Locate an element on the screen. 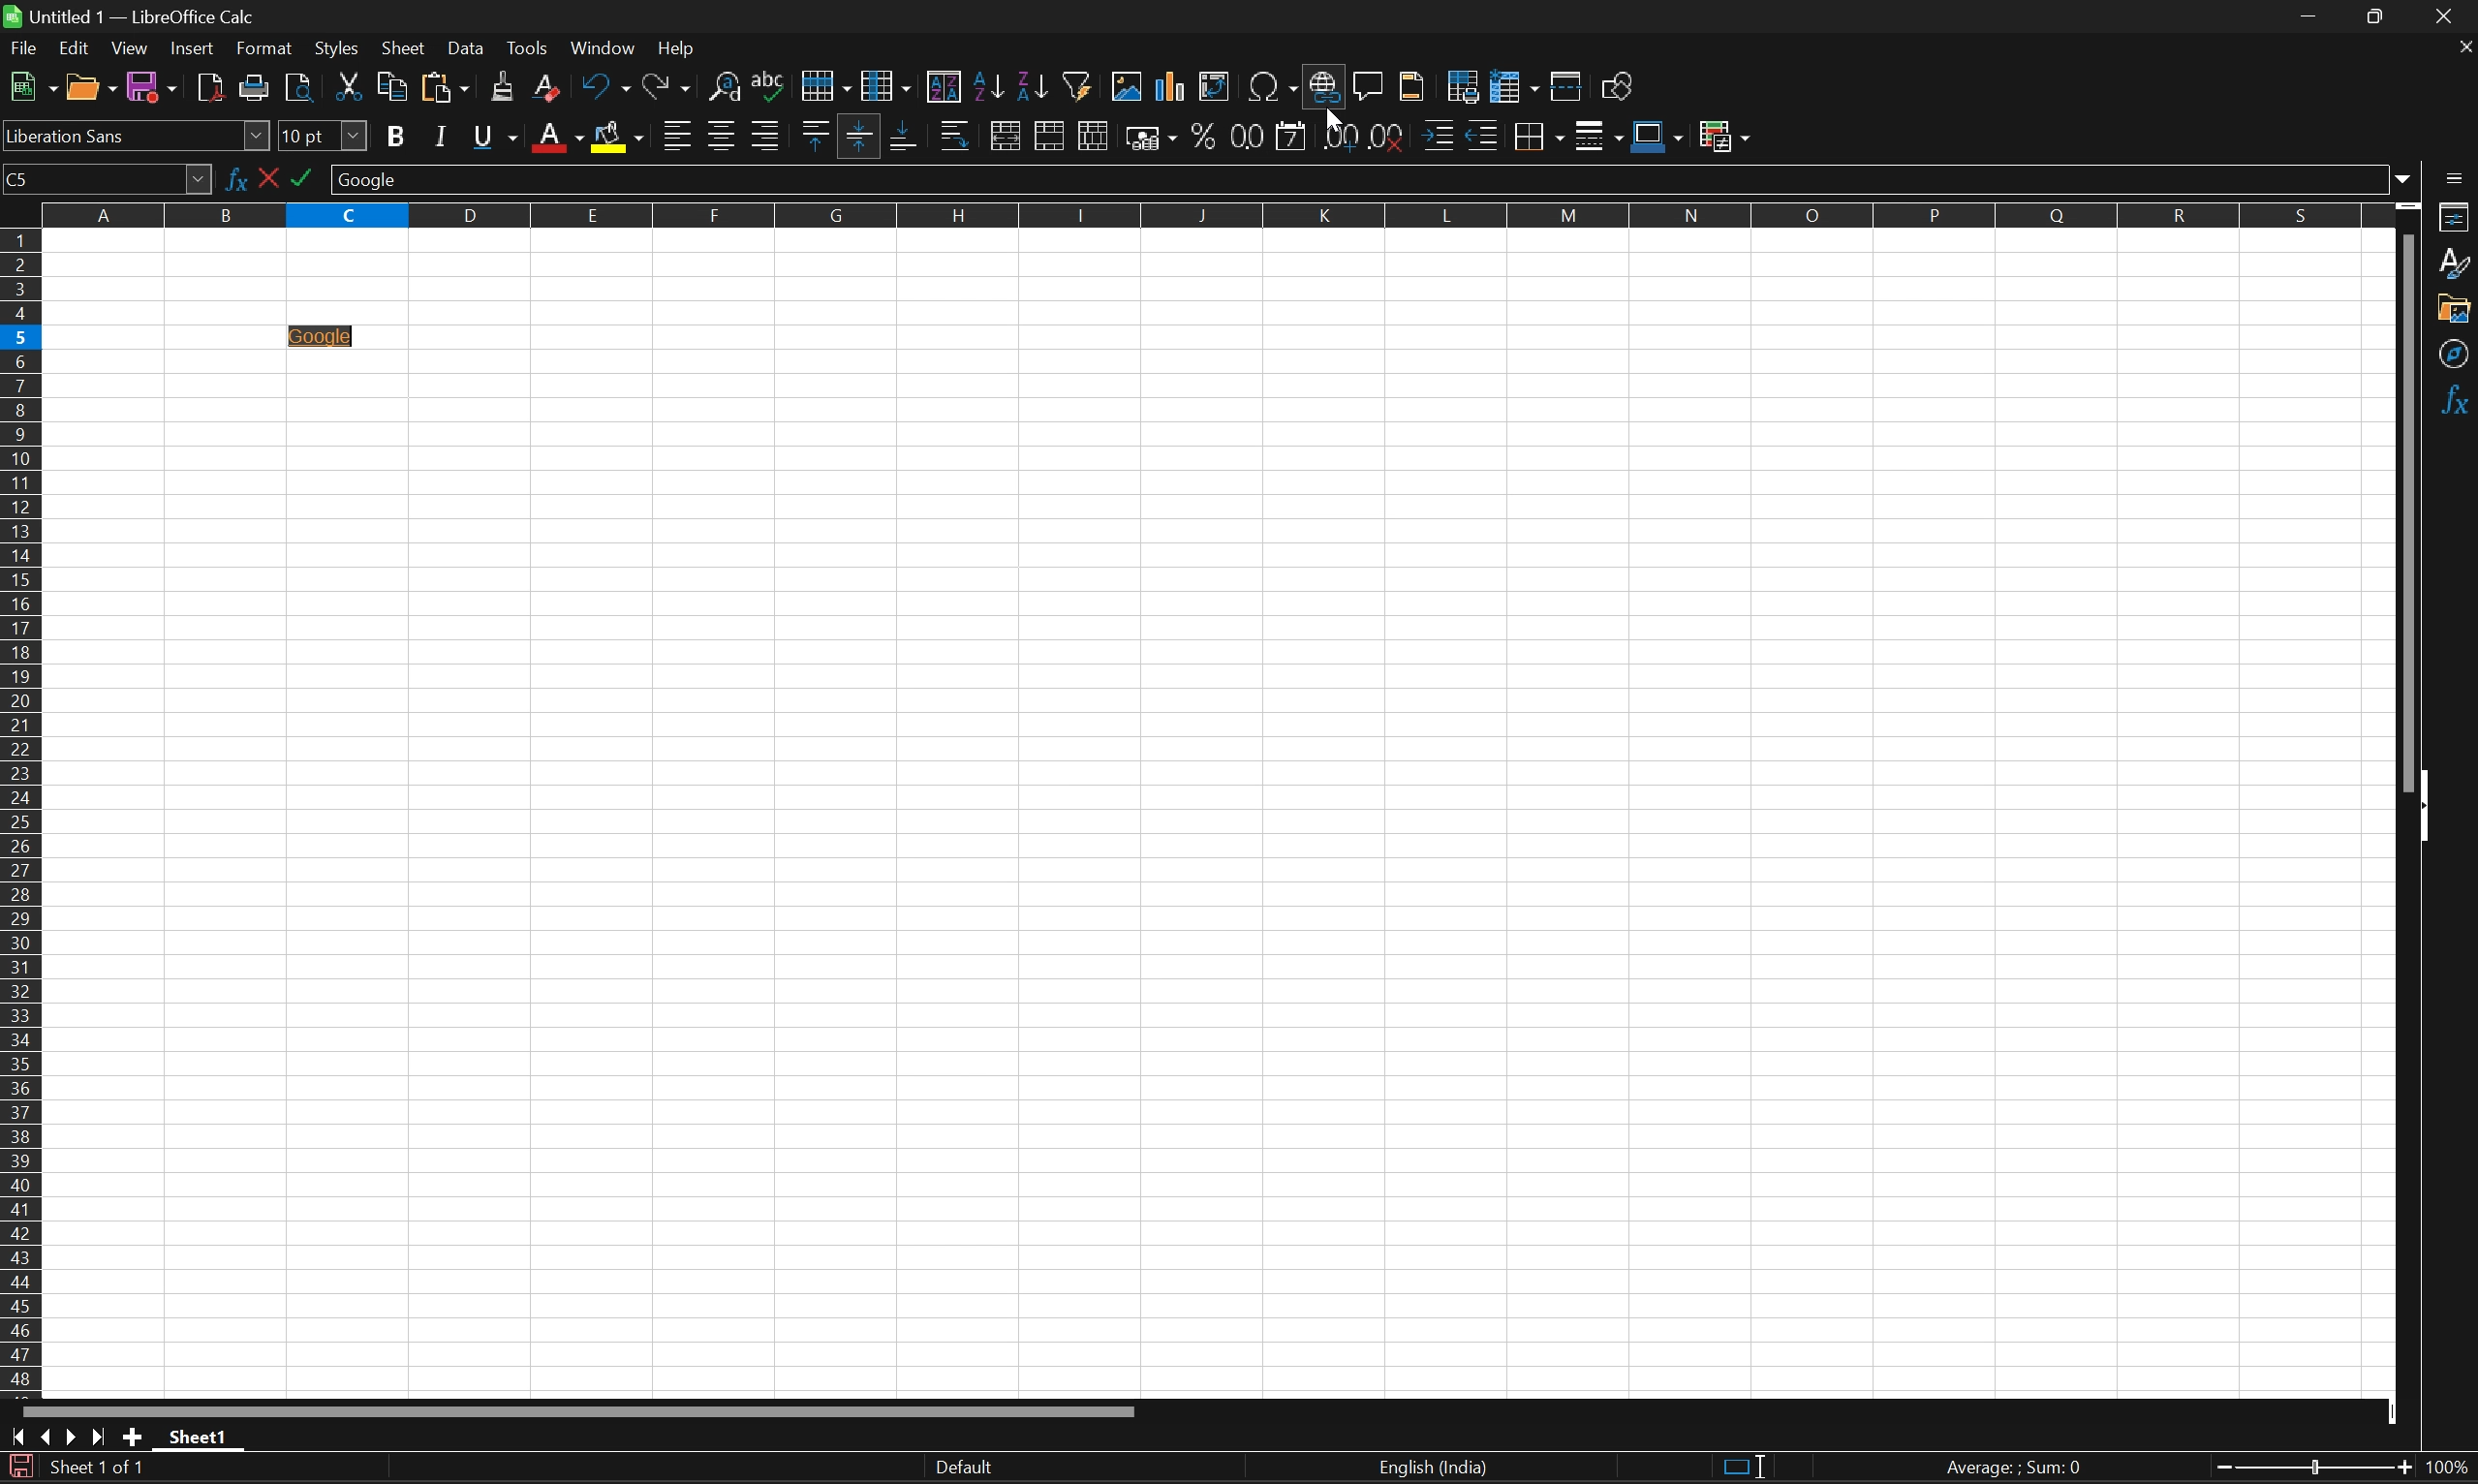 The image size is (2478, 1484). Font color is located at coordinates (555, 138).